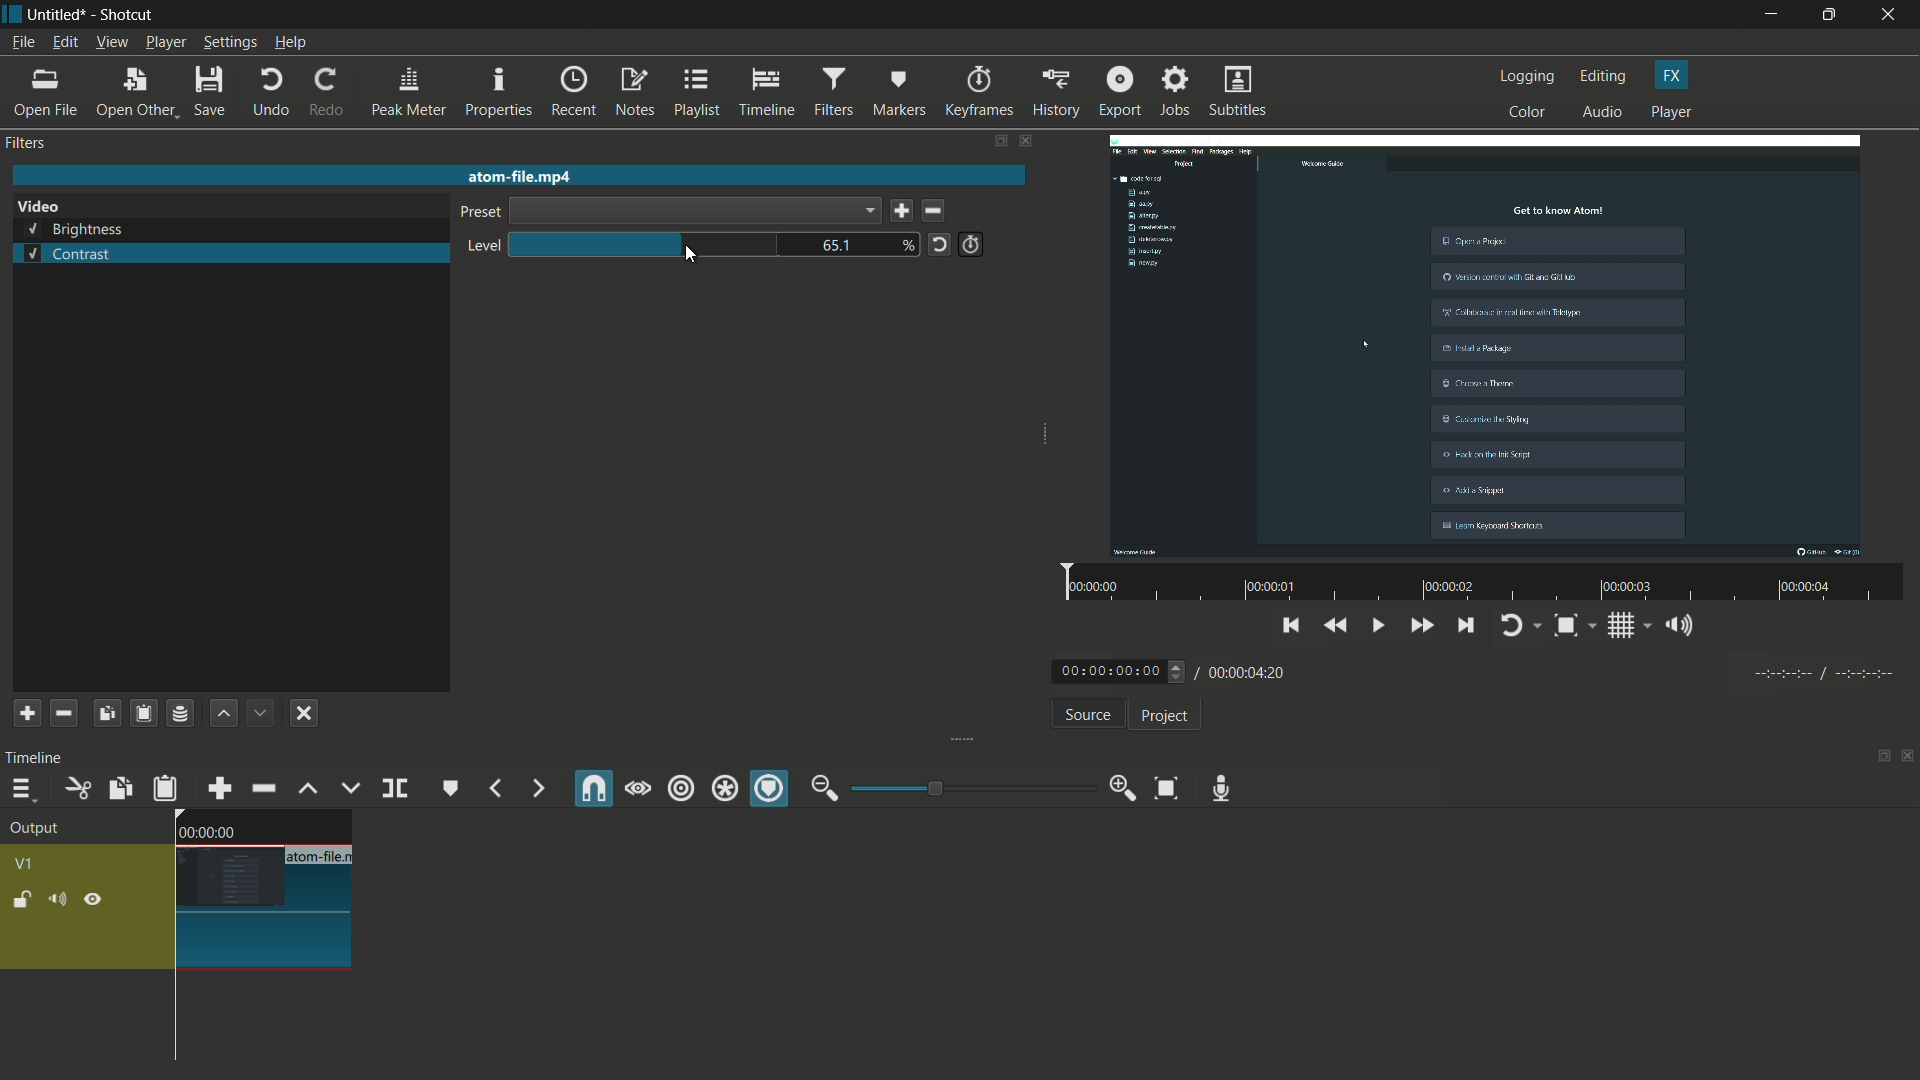 This screenshot has width=1920, height=1080. What do you see at coordinates (325, 92) in the screenshot?
I see `redo` at bounding box center [325, 92].